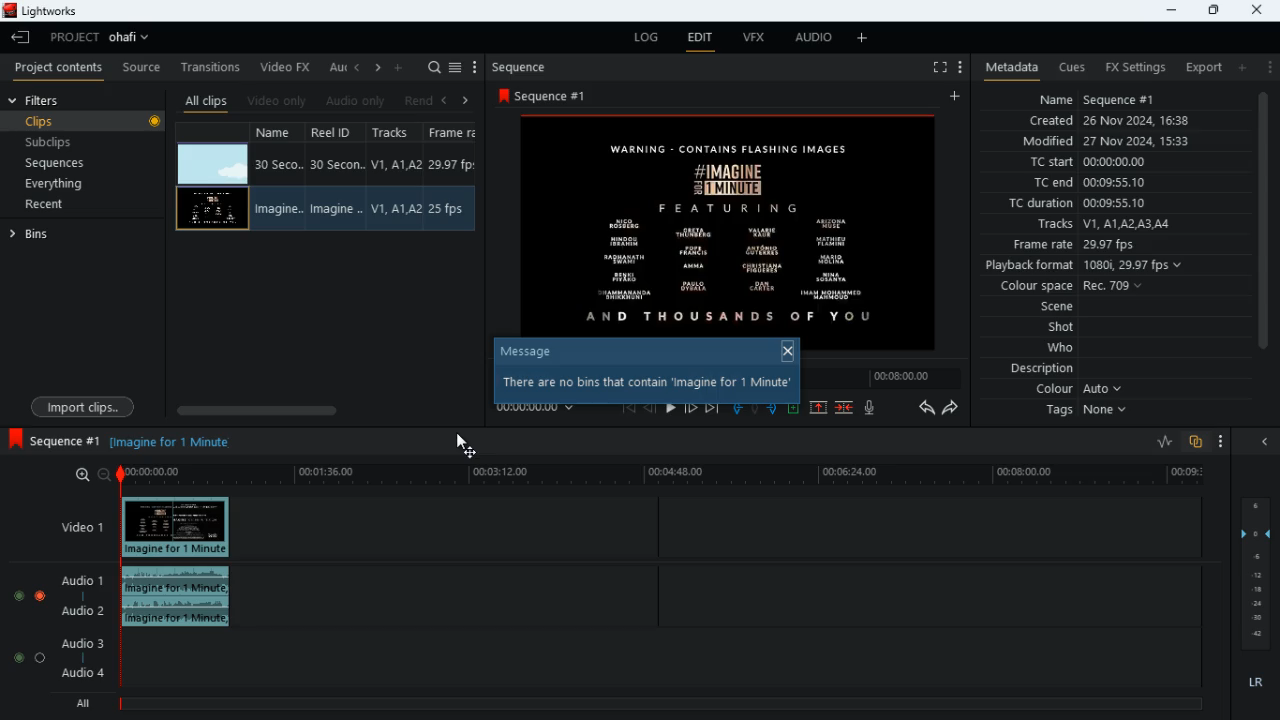 The image size is (1280, 720). Describe the element at coordinates (178, 598) in the screenshot. I see `audio` at that location.